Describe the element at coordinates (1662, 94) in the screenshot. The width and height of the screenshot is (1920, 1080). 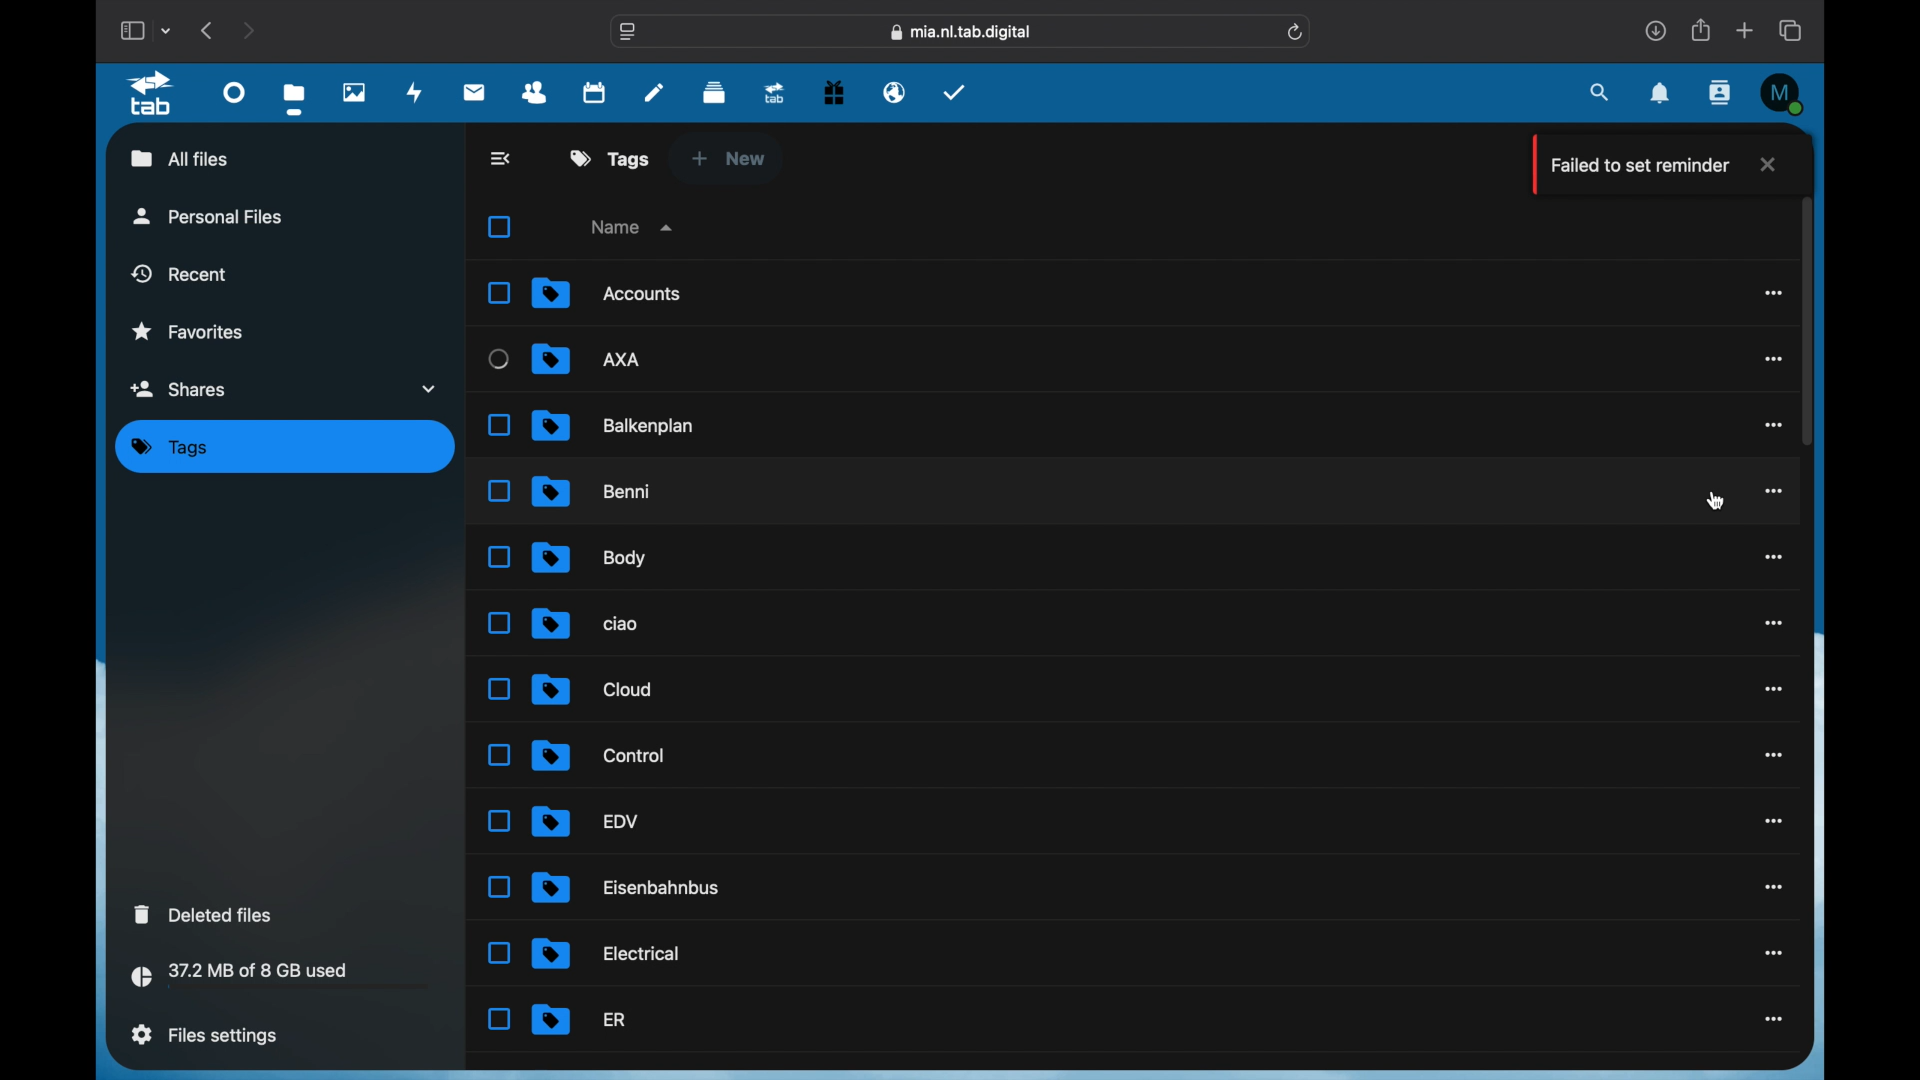
I see `notifications` at that location.